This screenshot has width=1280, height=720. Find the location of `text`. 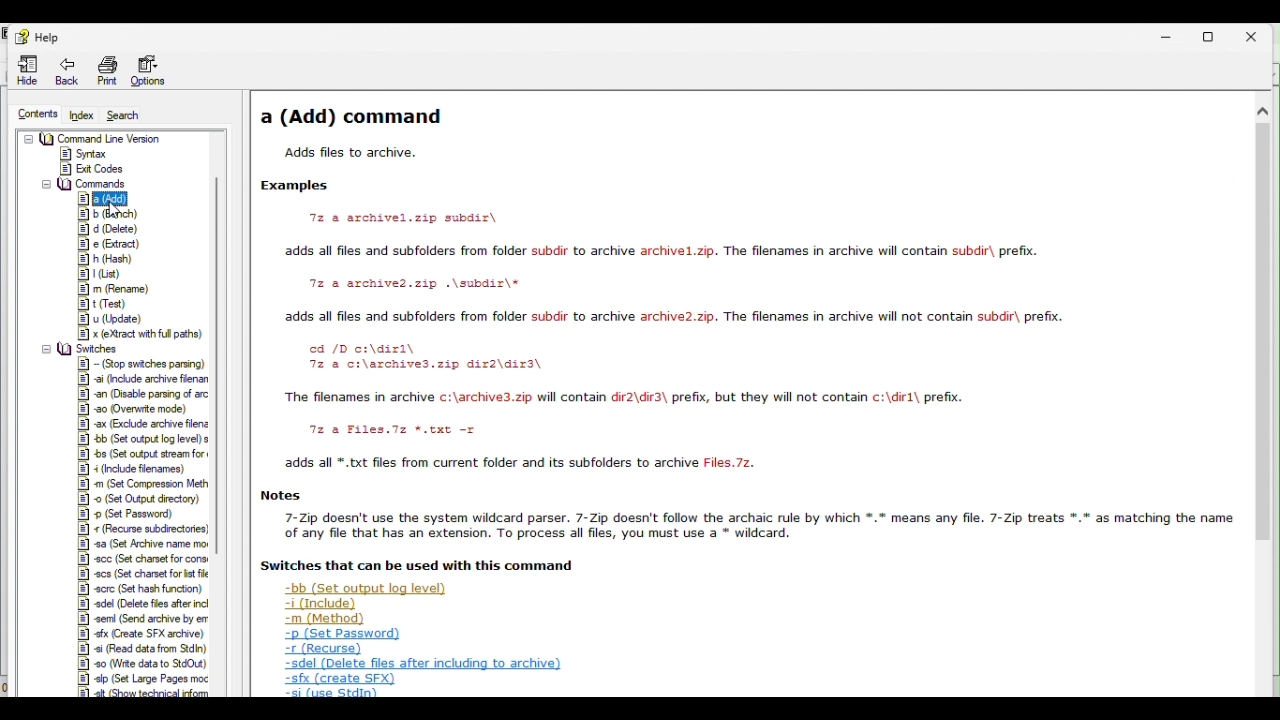

text is located at coordinates (659, 251).